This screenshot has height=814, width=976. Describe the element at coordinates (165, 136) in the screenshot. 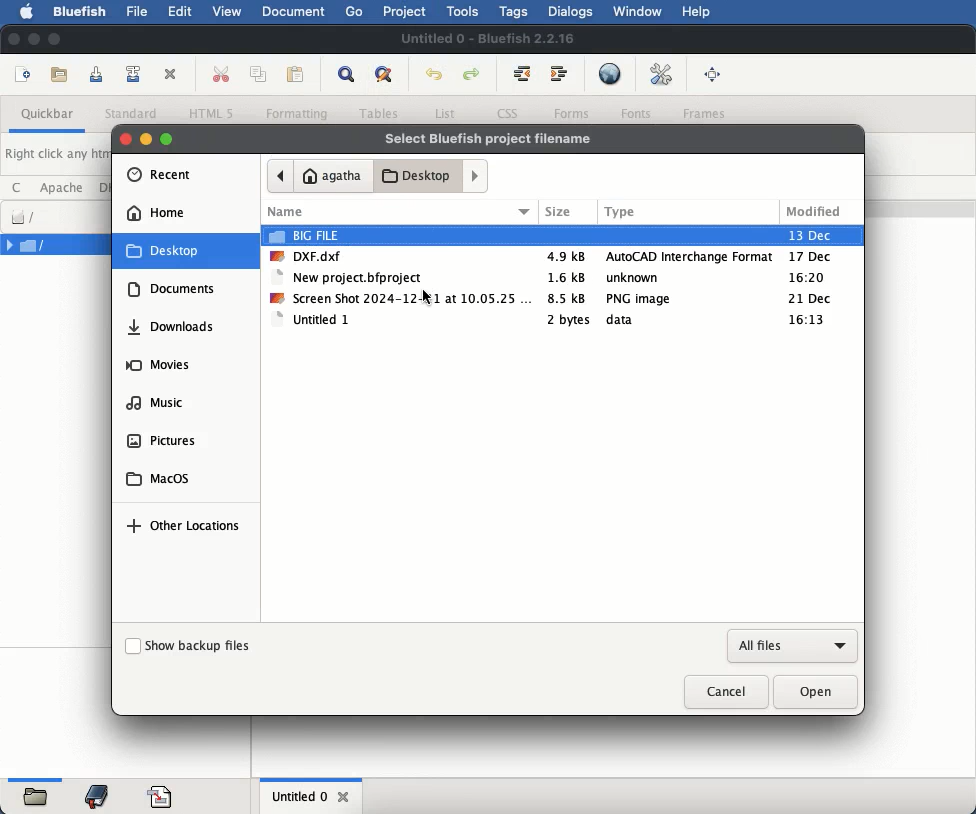

I see `maximise` at that location.